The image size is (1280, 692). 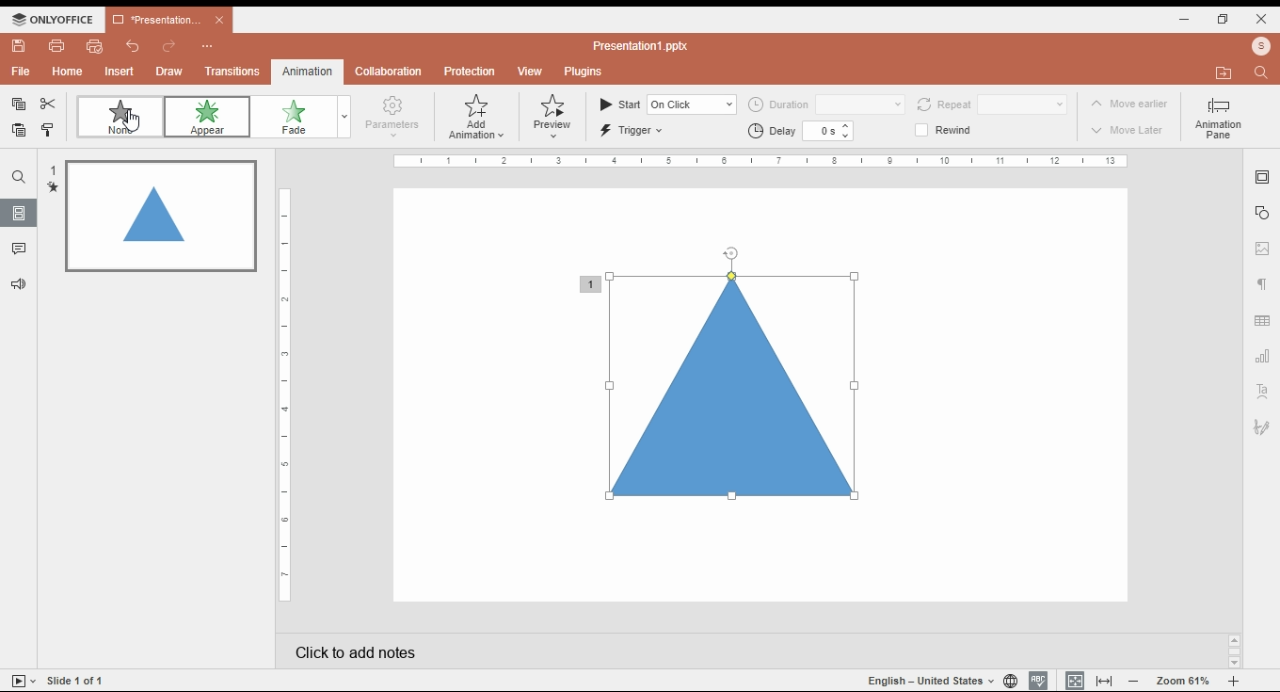 What do you see at coordinates (205, 48) in the screenshot?
I see `more options` at bounding box center [205, 48].